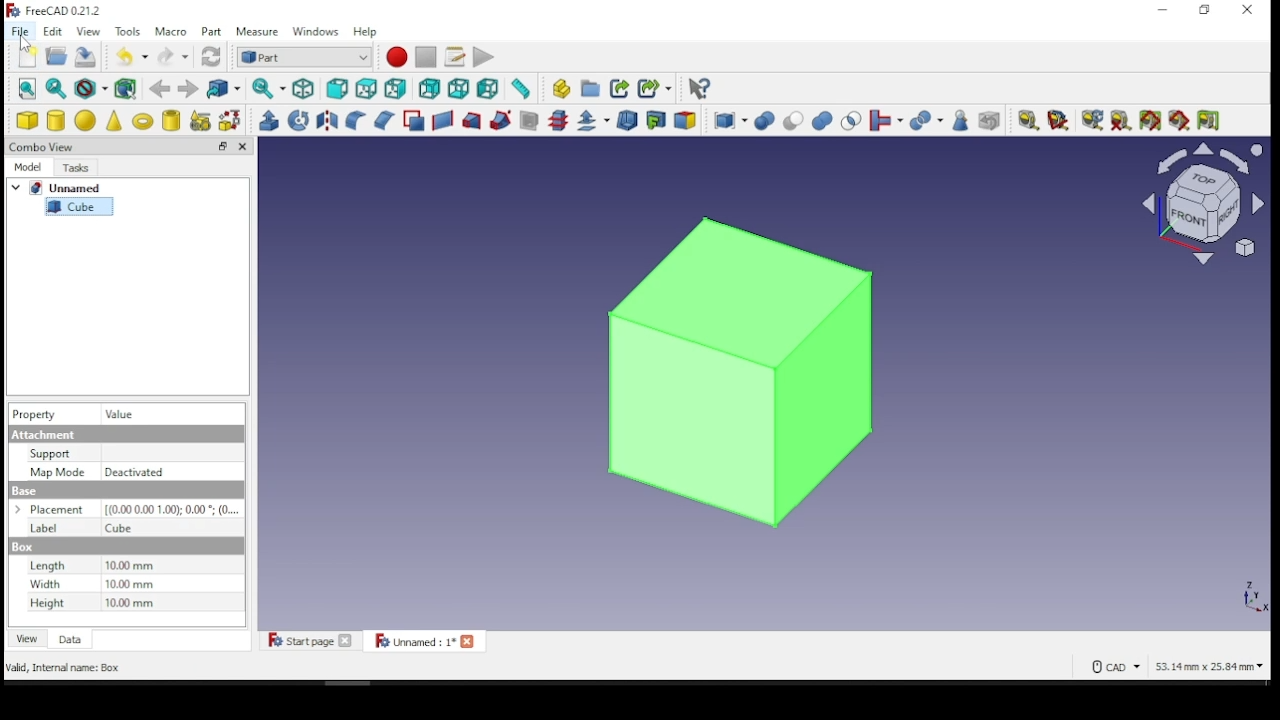 The image size is (1280, 720). I want to click on bounding box, so click(128, 90).